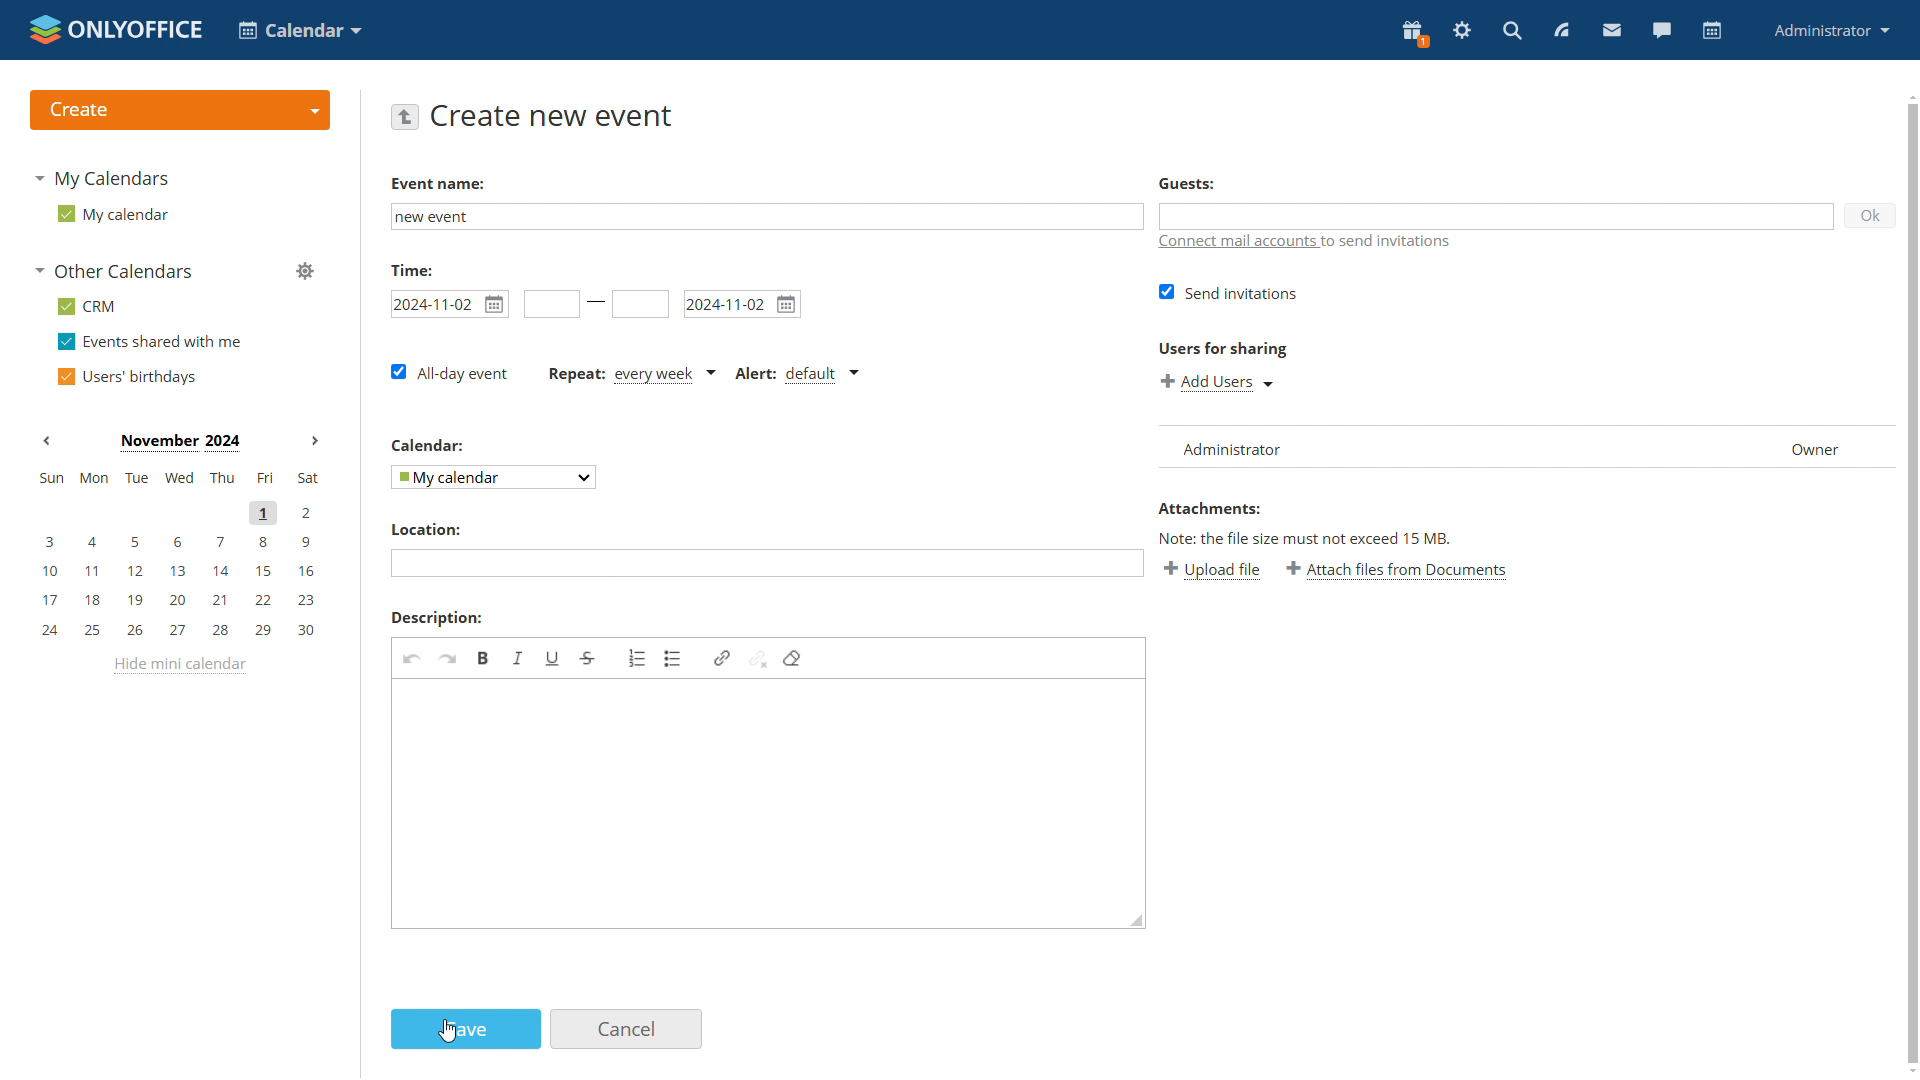 The width and height of the screenshot is (1920, 1080). Describe the element at coordinates (1214, 572) in the screenshot. I see `upload file` at that location.